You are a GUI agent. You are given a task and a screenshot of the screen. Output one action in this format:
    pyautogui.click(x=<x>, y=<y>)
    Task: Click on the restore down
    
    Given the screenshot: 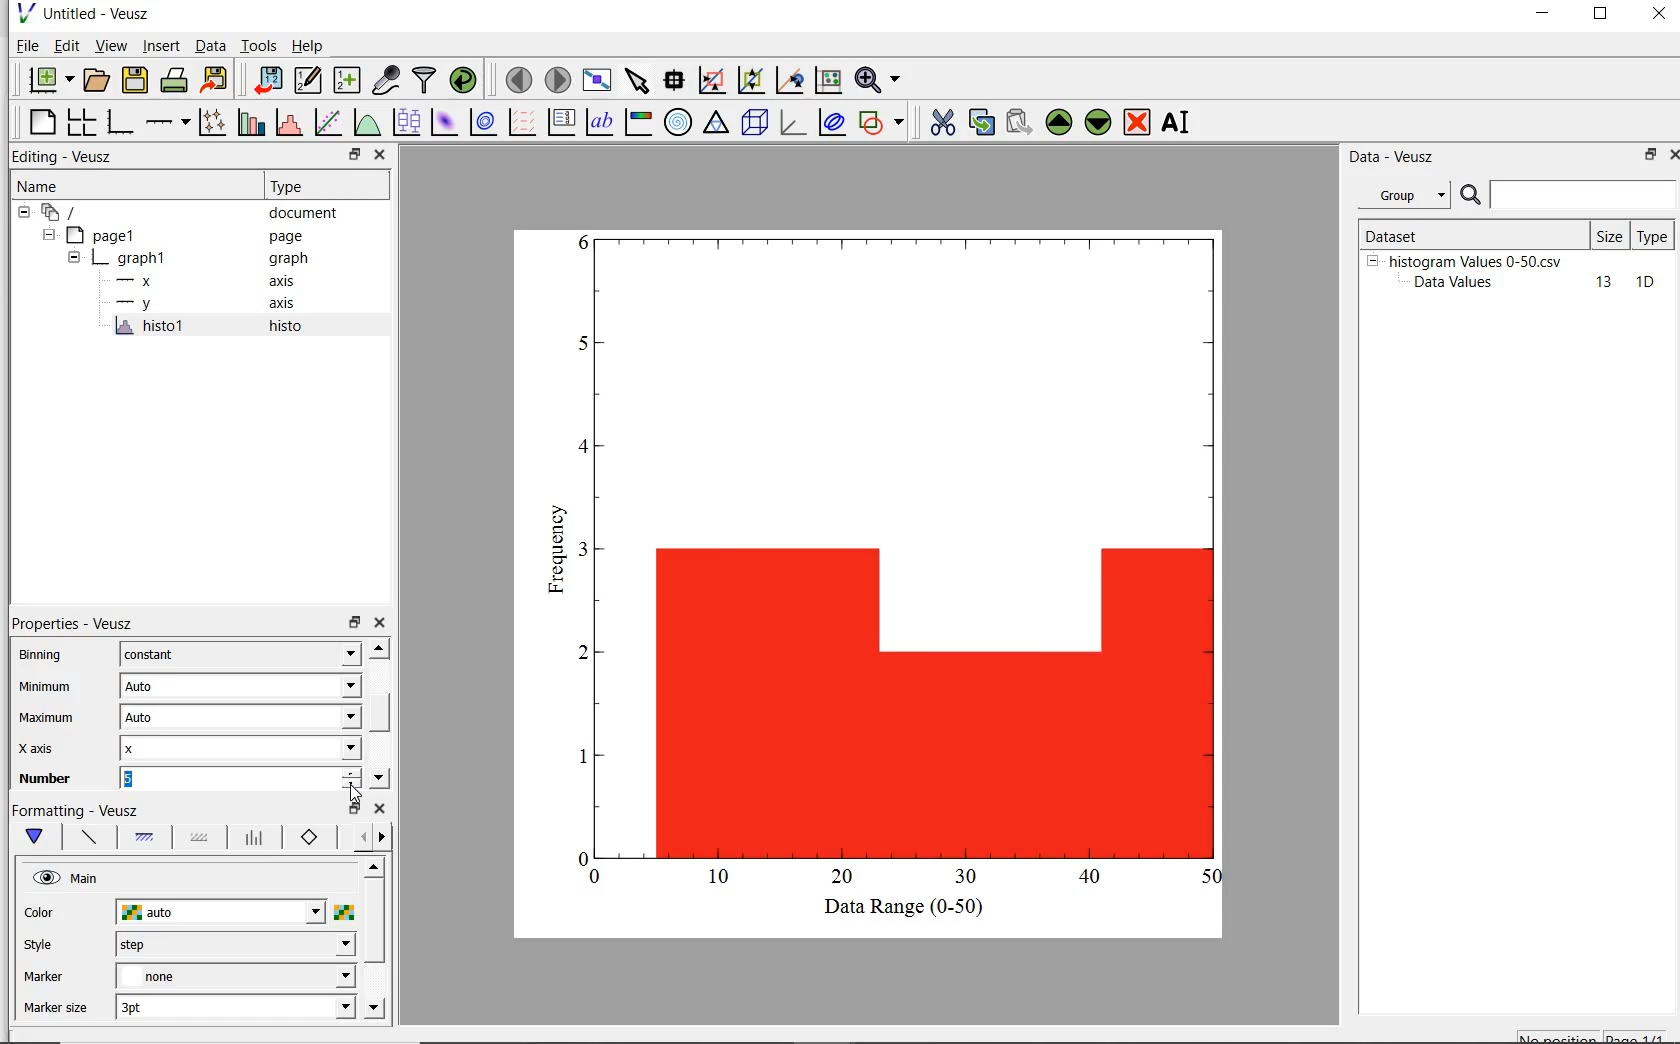 What is the action you would take?
    pyautogui.click(x=353, y=809)
    